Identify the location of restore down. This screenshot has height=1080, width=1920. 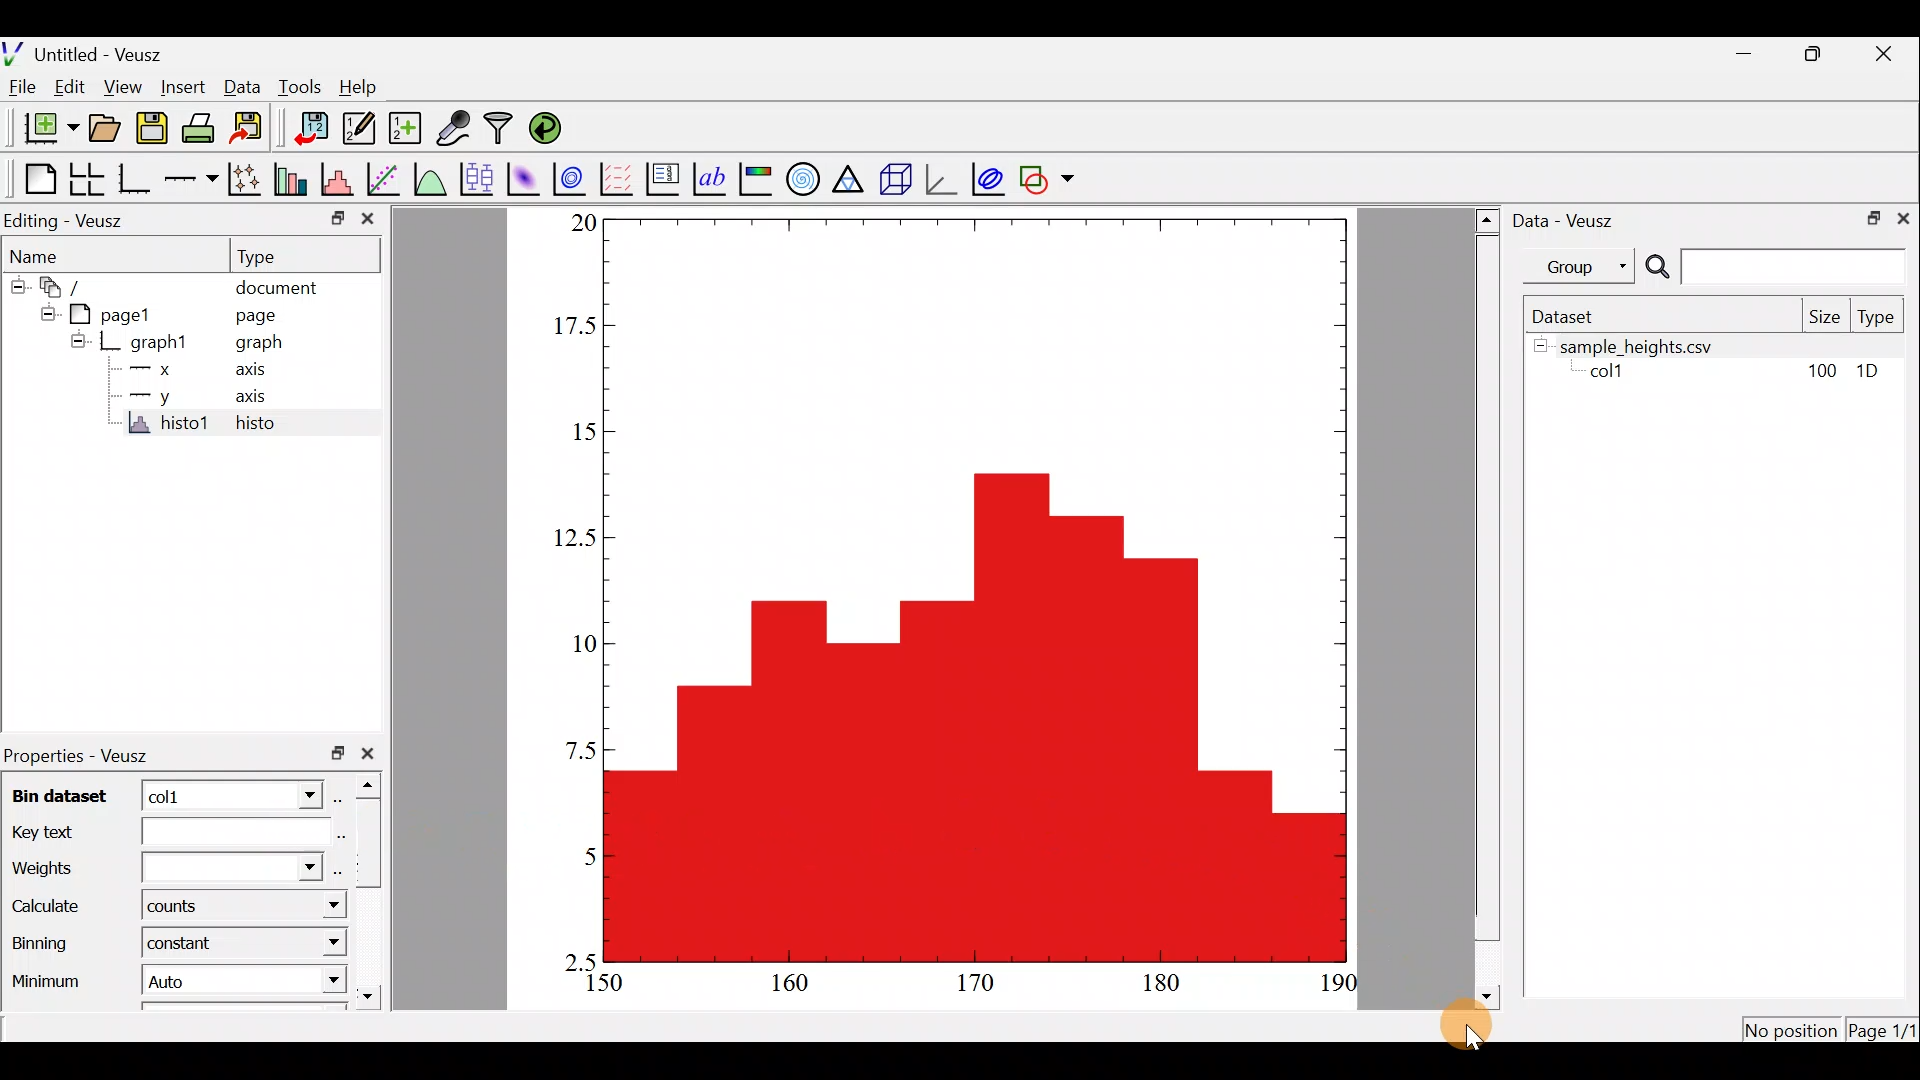
(1871, 219).